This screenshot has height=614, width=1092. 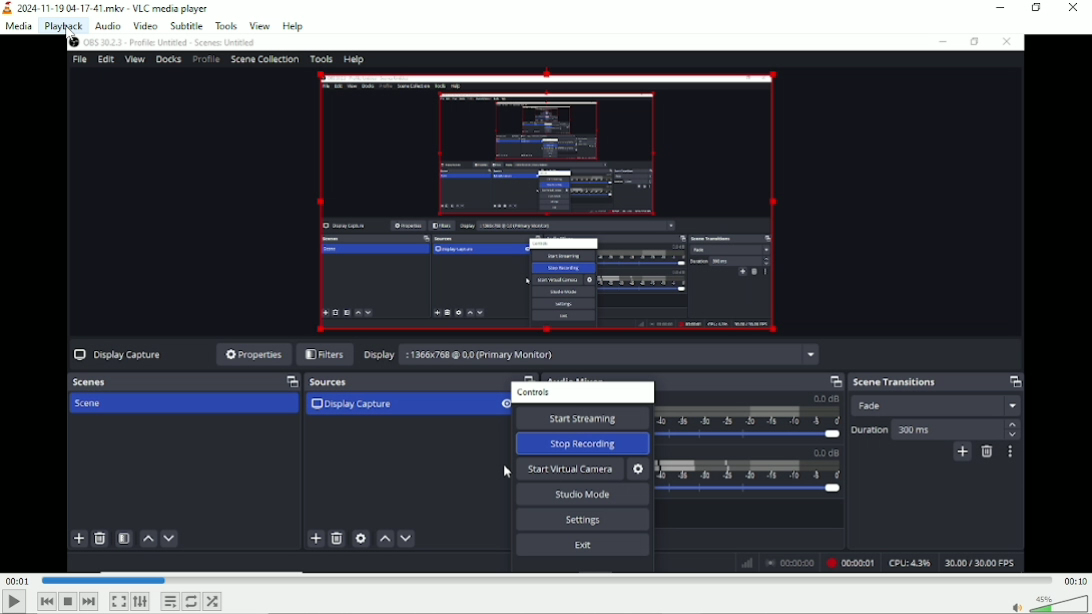 I want to click on Show extended settings, so click(x=140, y=601).